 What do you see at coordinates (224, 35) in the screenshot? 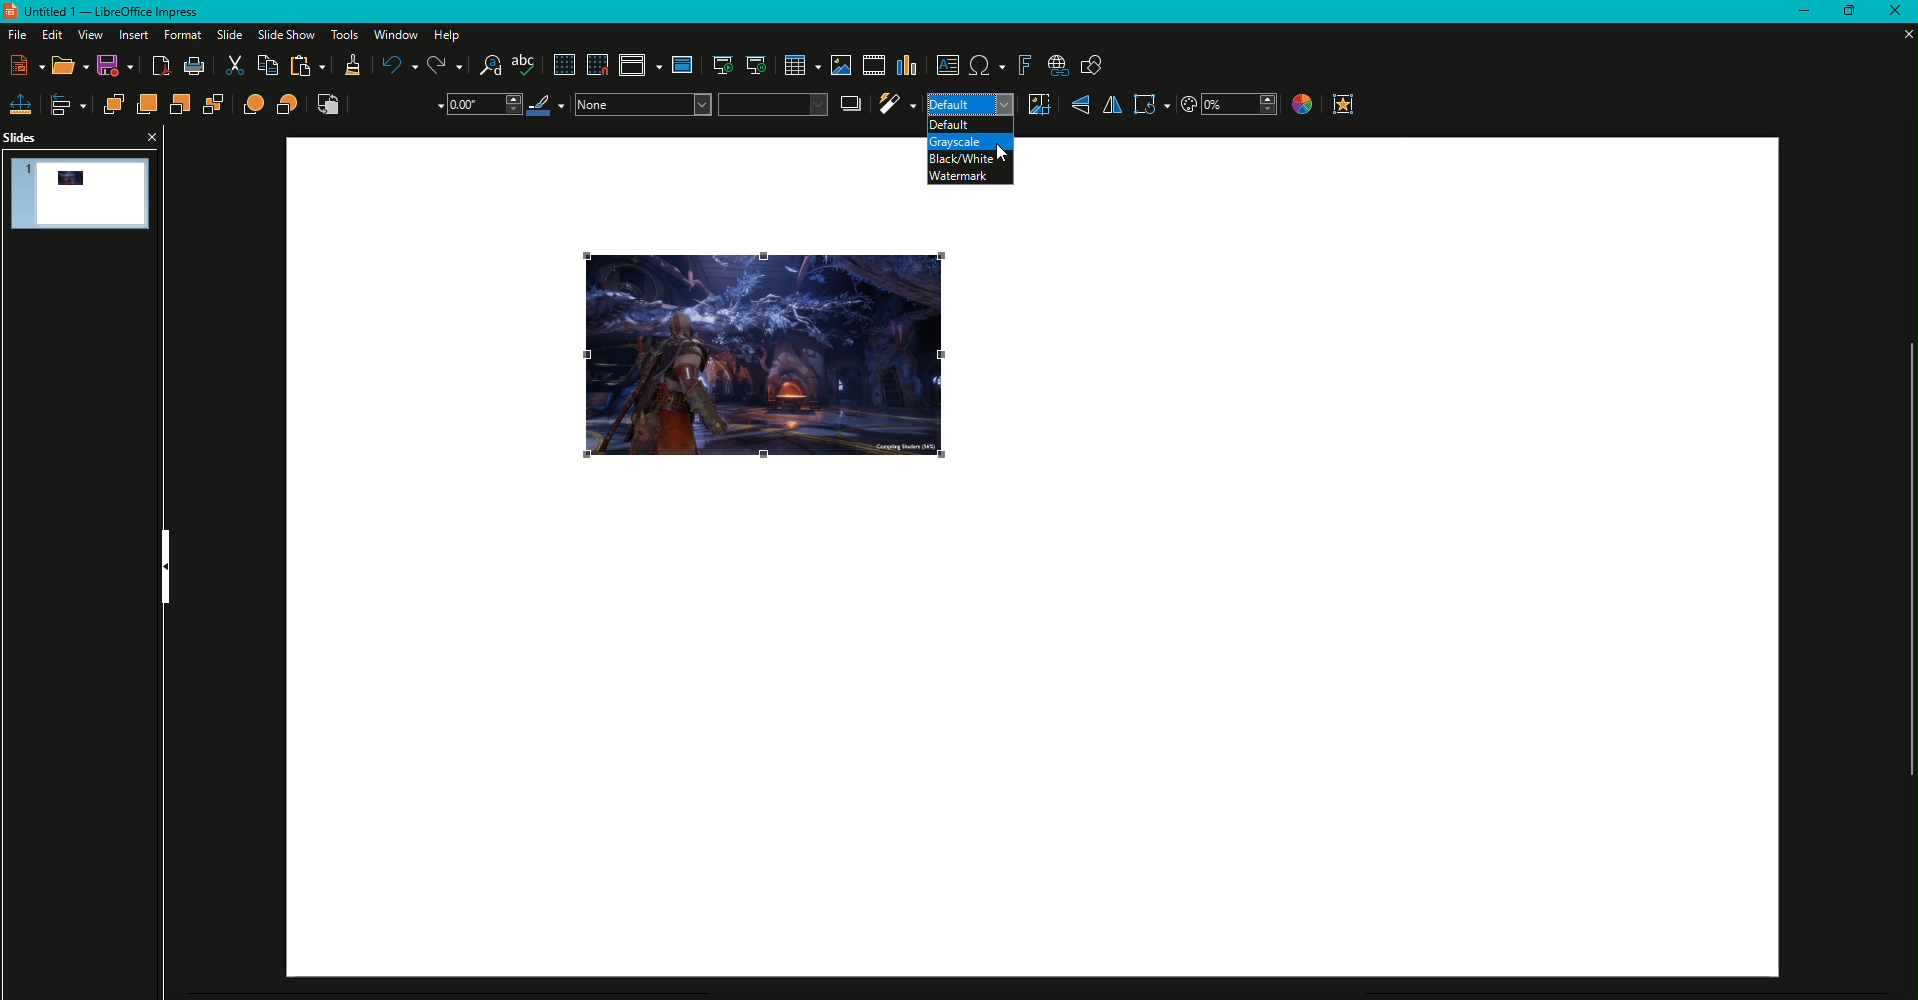
I see `Slide` at bounding box center [224, 35].